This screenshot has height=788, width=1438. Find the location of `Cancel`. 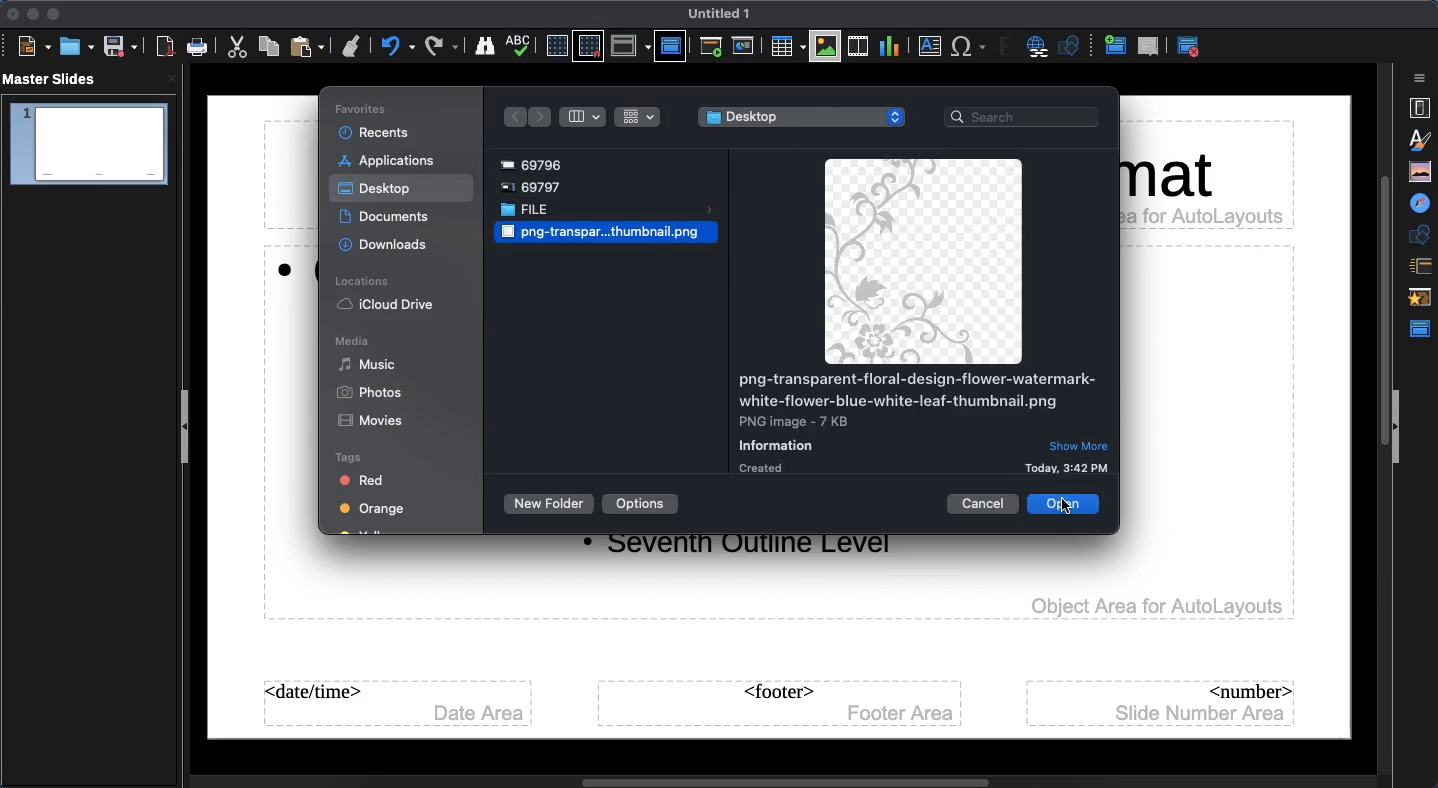

Cancel is located at coordinates (984, 504).